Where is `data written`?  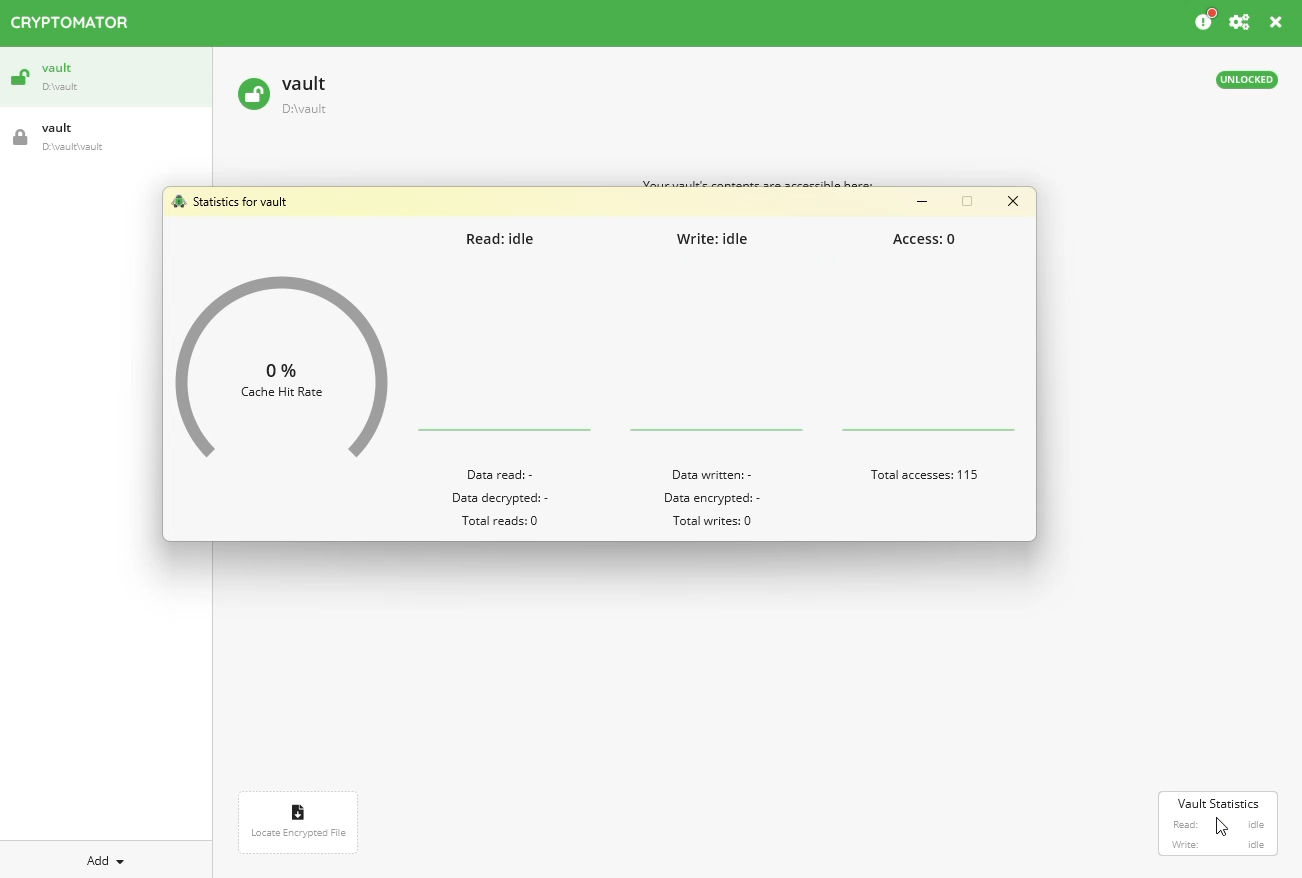 data written is located at coordinates (716, 474).